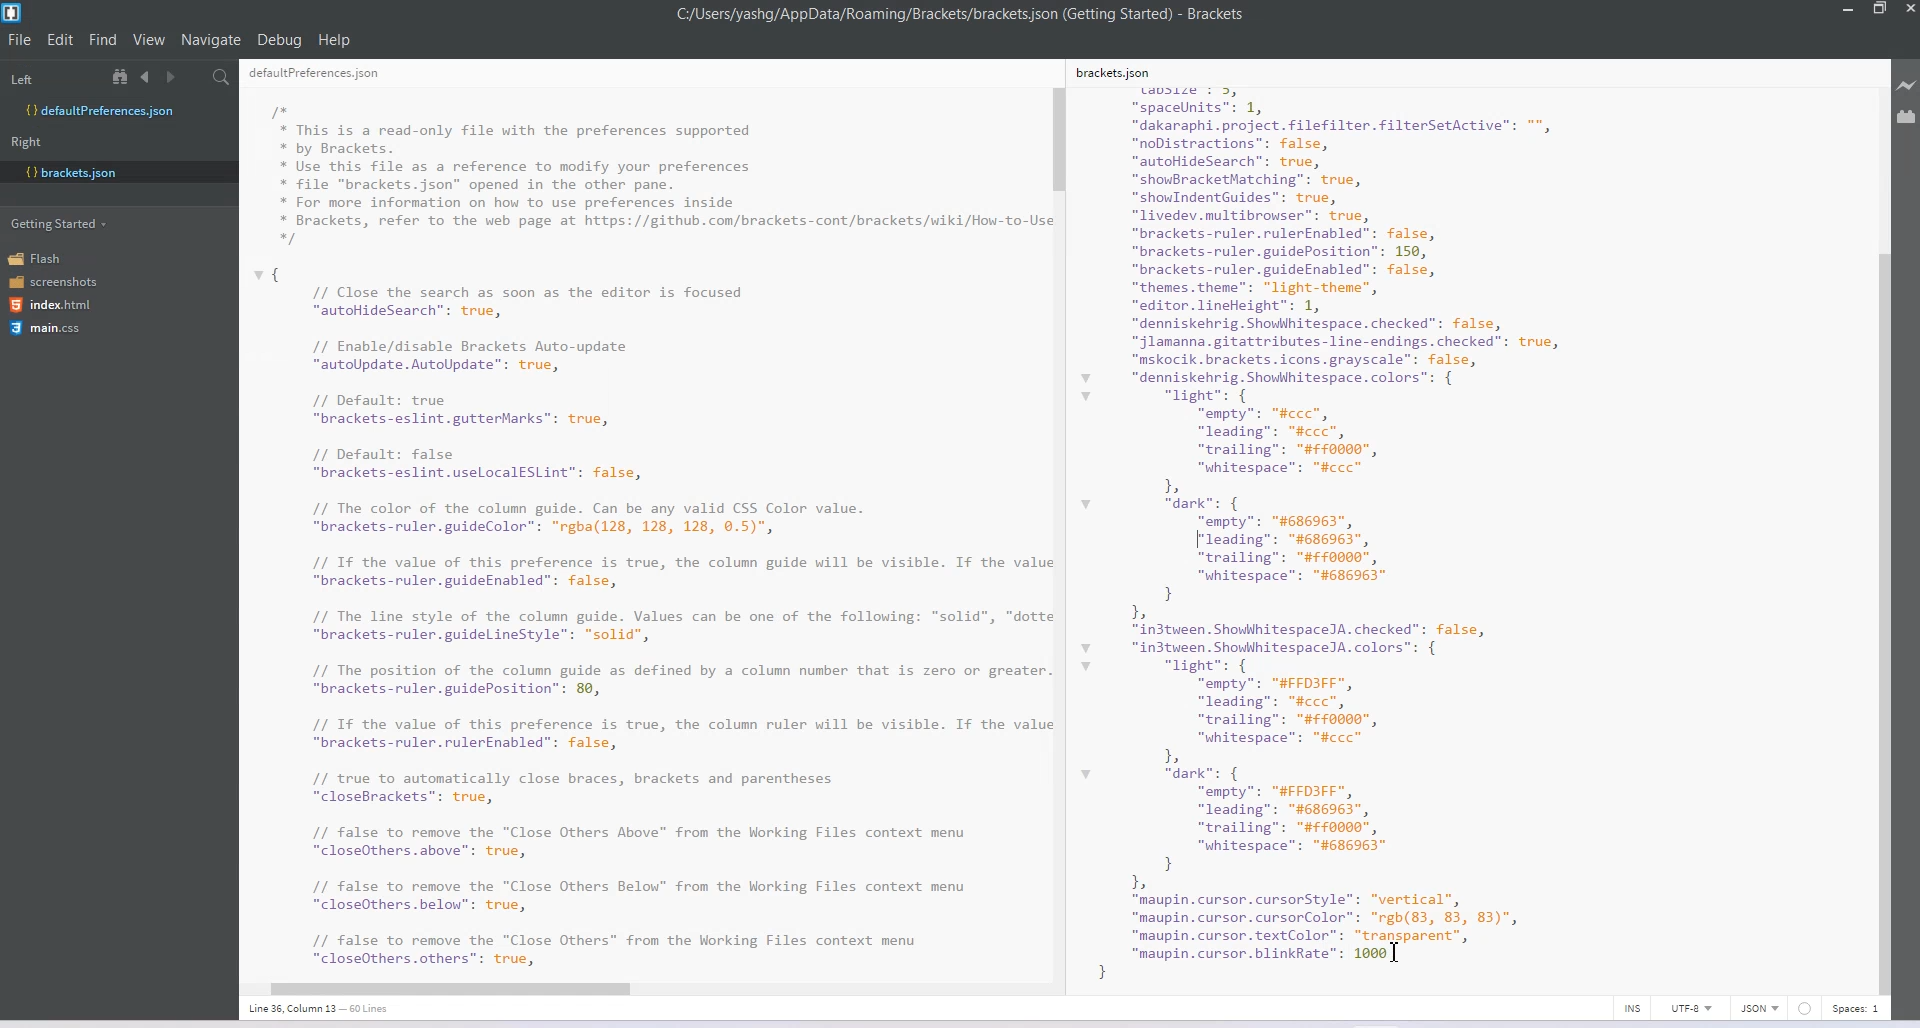 Image resolution: width=1920 pixels, height=1028 pixels. What do you see at coordinates (637, 985) in the screenshot?
I see `Horizontal Scroll Bar` at bounding box center [637, 985].